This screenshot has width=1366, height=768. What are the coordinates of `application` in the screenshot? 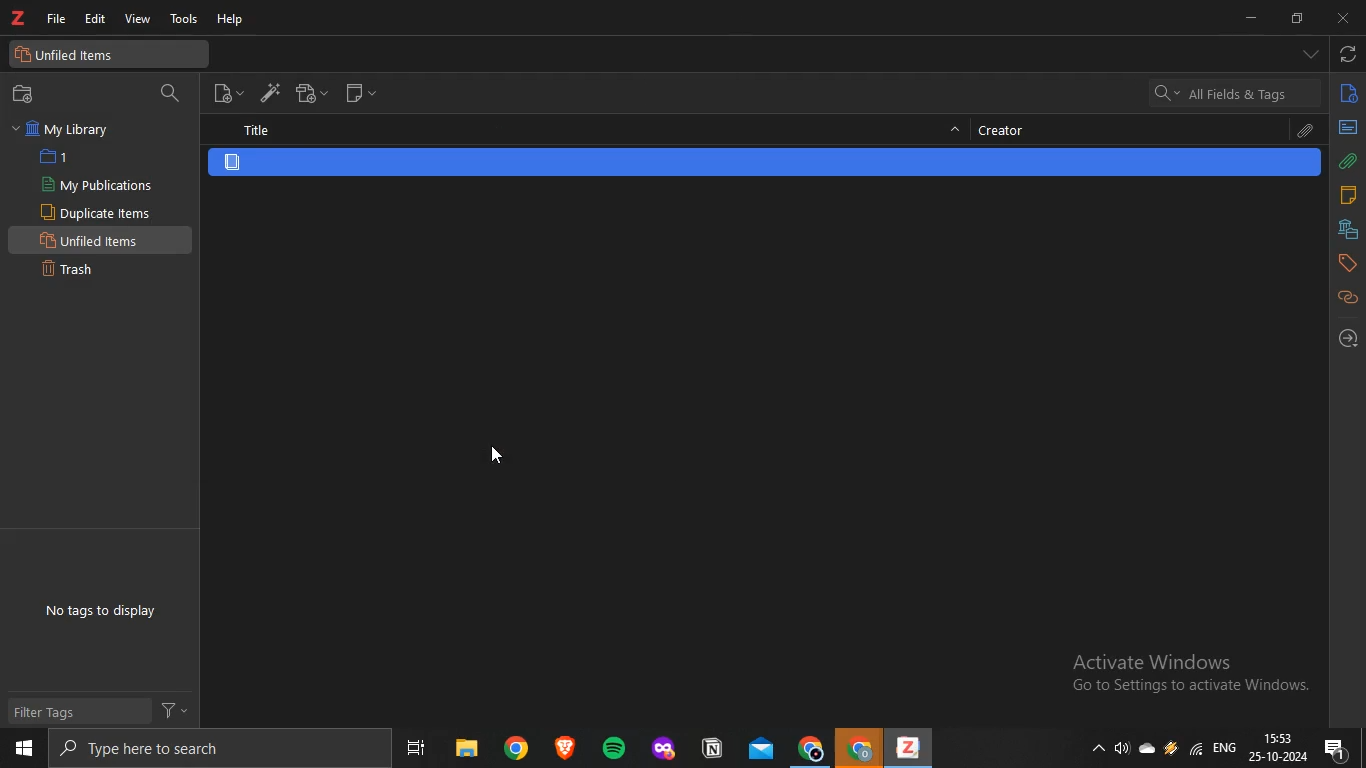 It's located at (715, 749).